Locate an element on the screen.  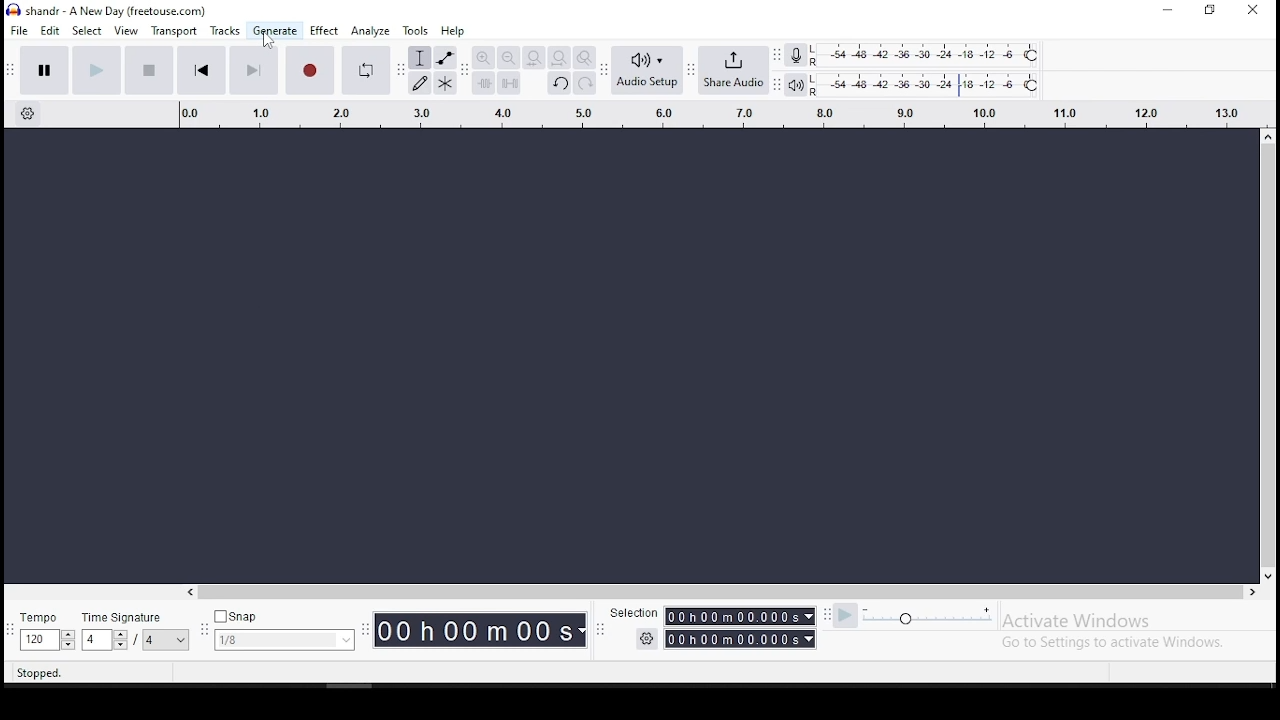
playback level is located at coordinates (928, 83).